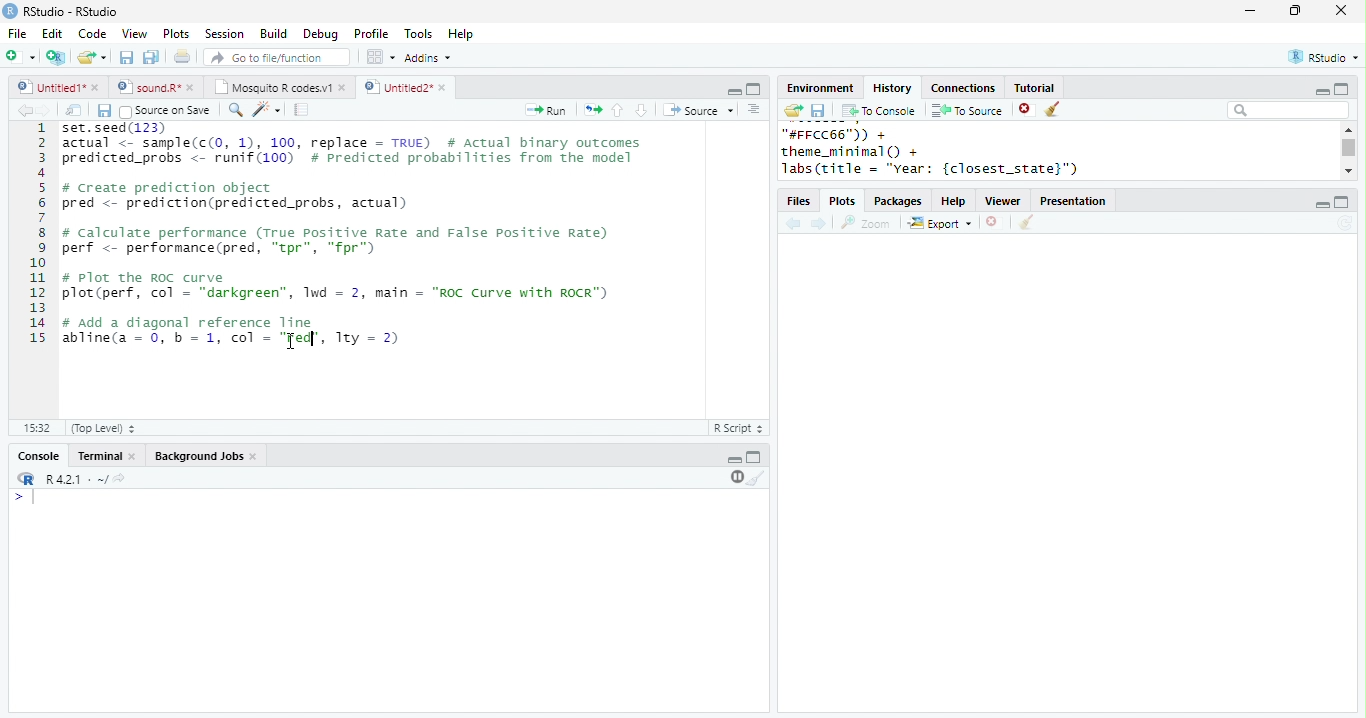 The image size is (1366, 718). What do you see at coordinates (734, 460) in the screenshot?
I see `minimize` at bounding box center [734, 460].